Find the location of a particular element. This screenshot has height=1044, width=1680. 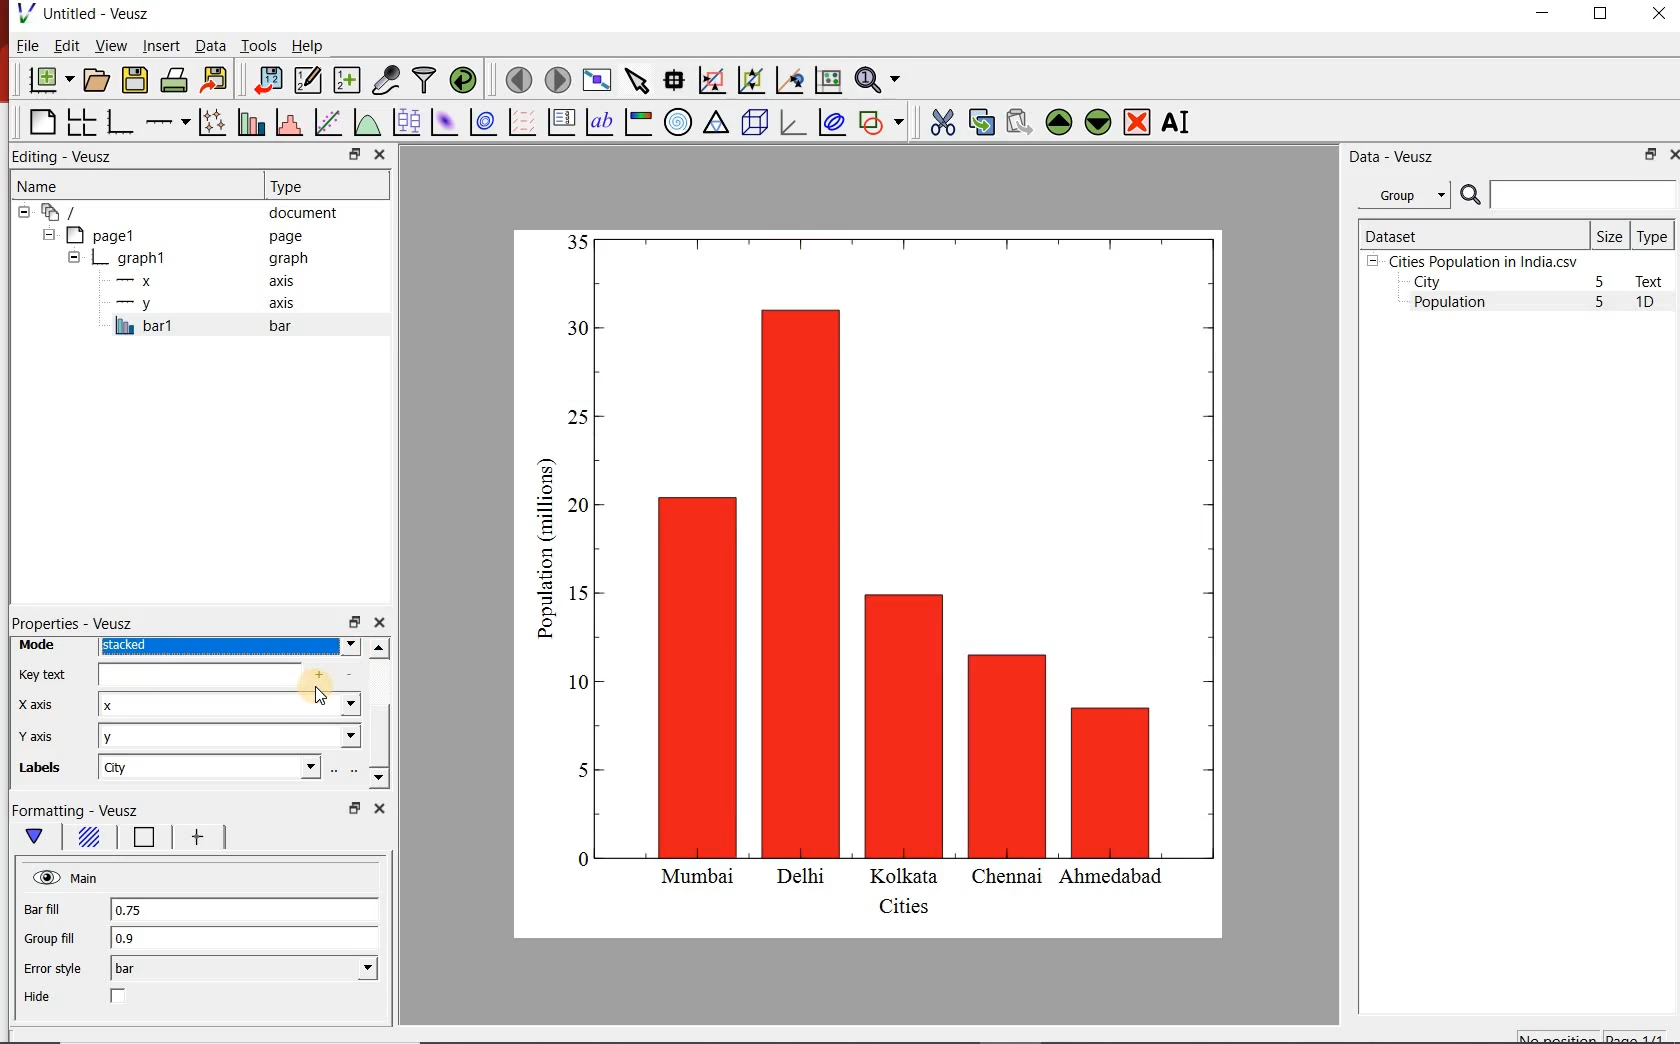

Size is located at coordinates (1610, 235).